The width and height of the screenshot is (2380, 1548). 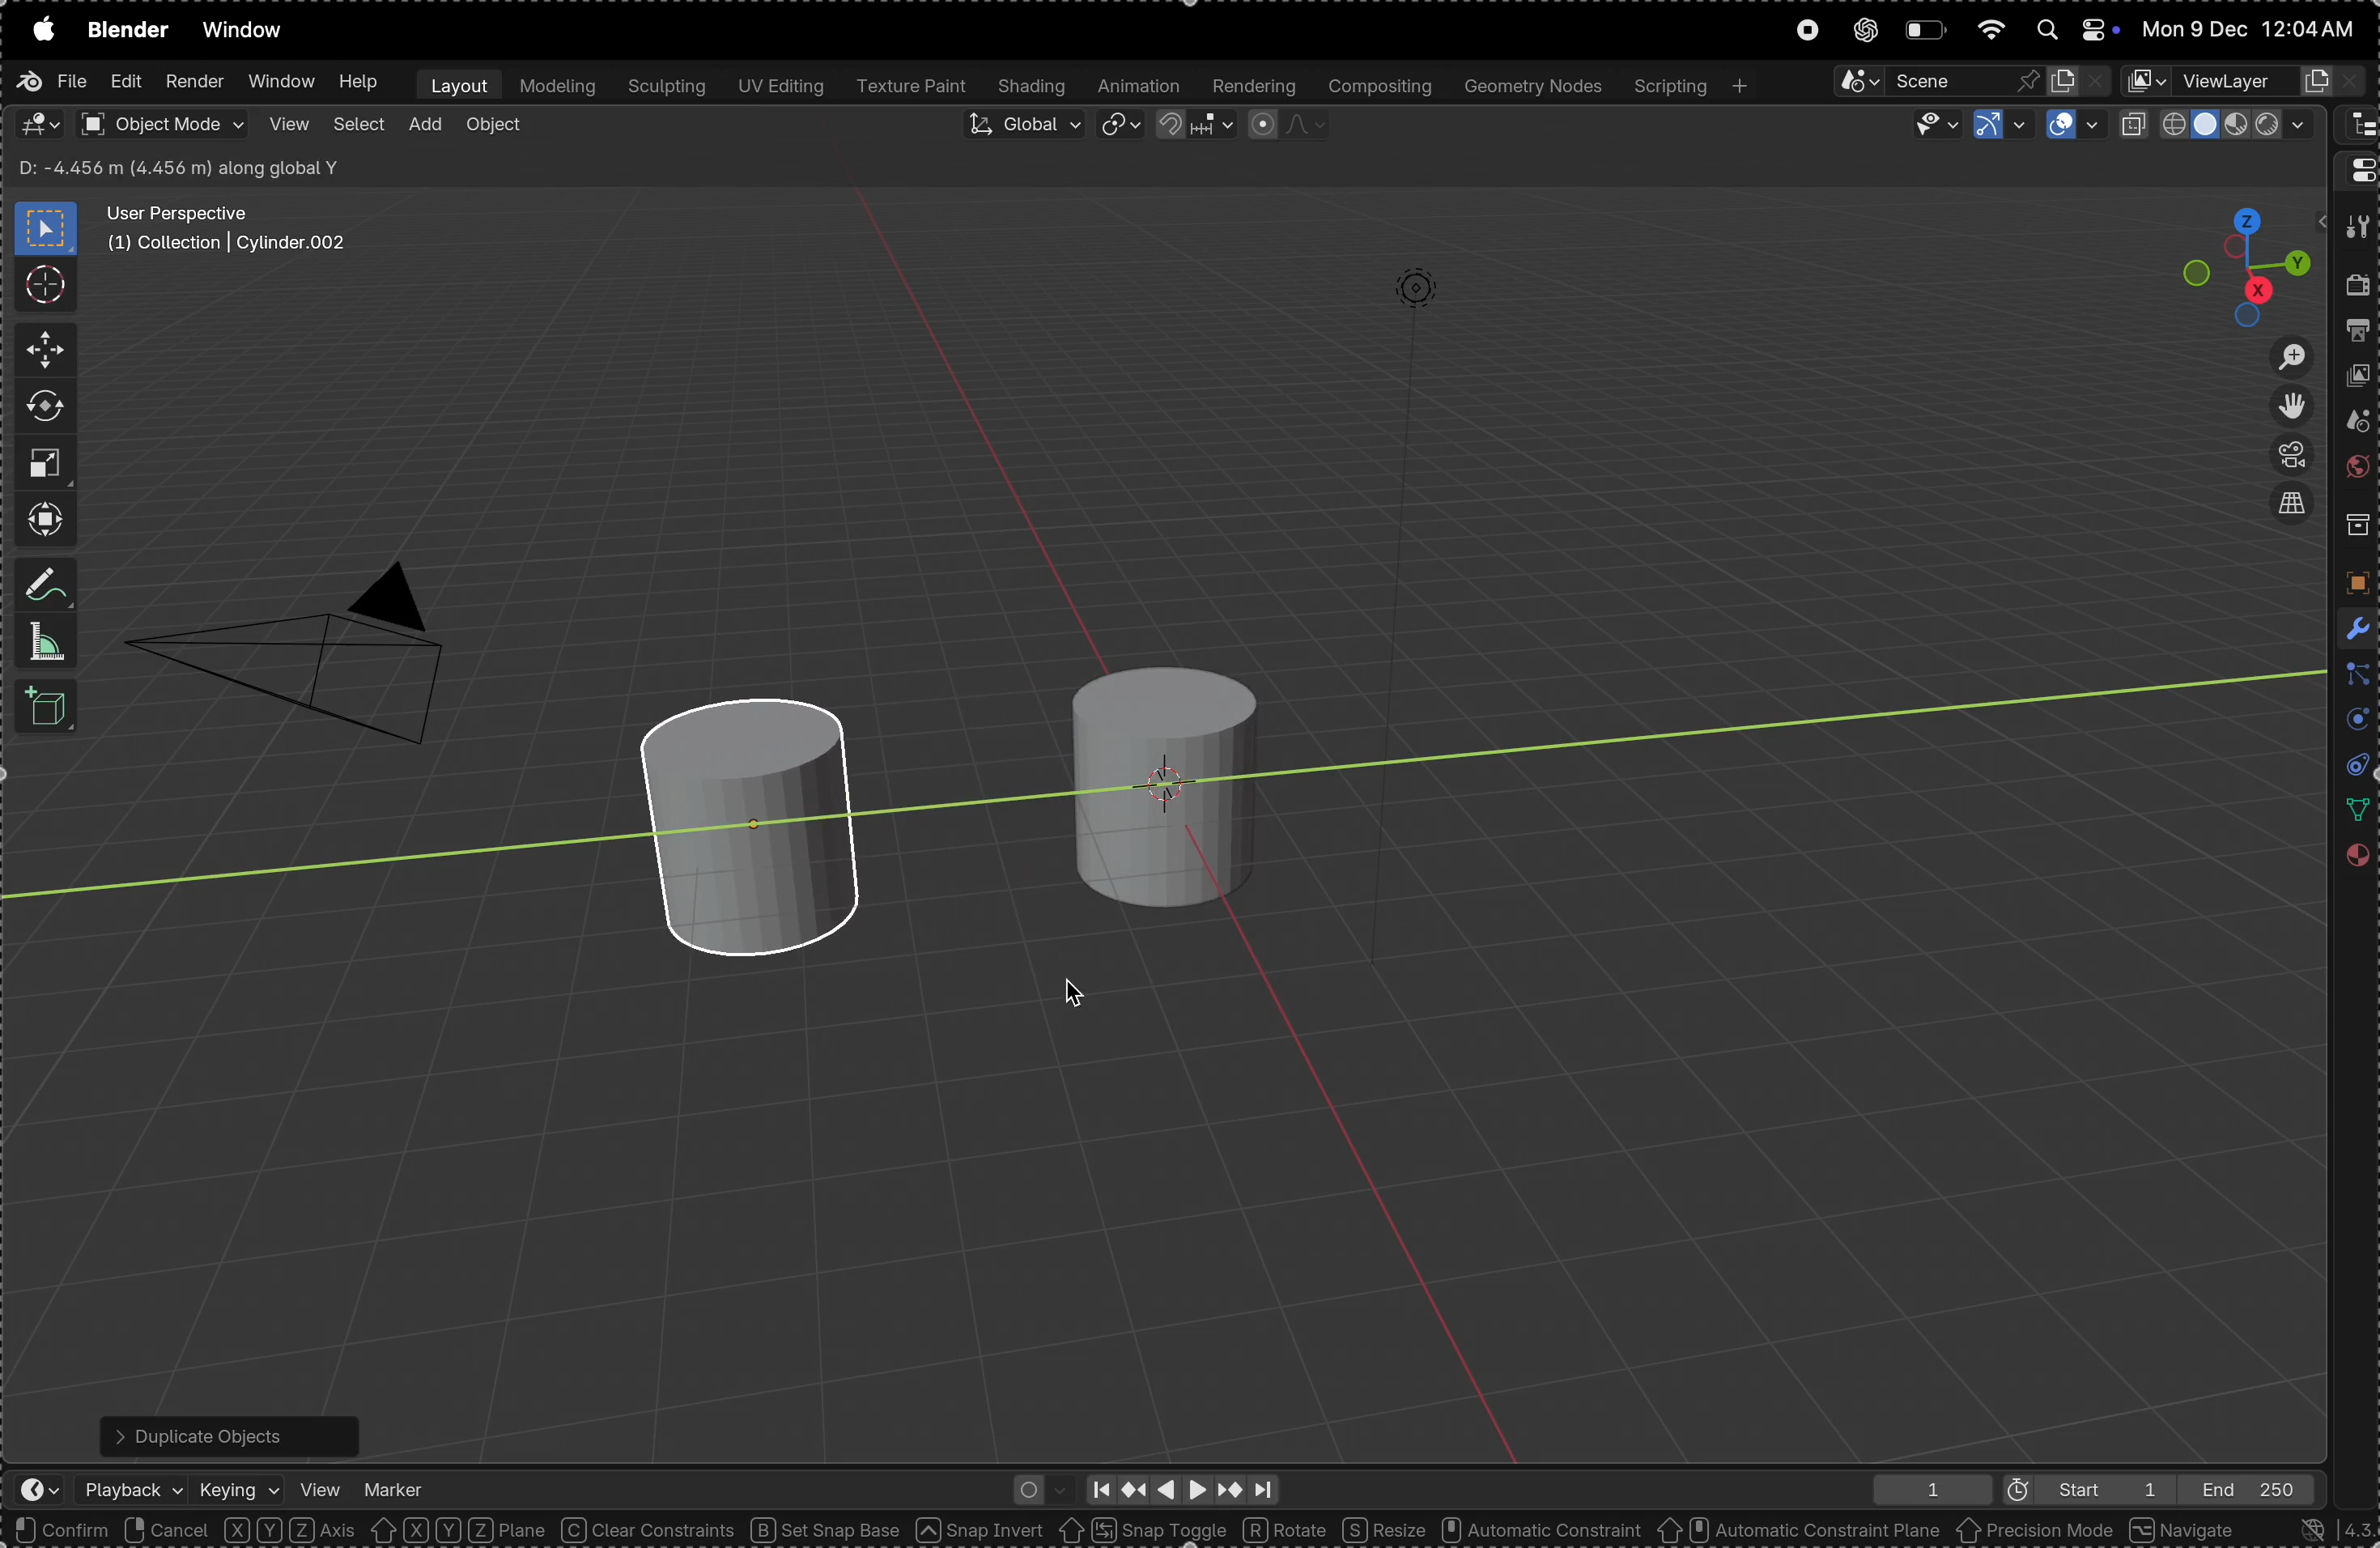 What do you see at coordinates (2358, 290) in the screenshot?
I see `render` at bounding box center [2358, 290].